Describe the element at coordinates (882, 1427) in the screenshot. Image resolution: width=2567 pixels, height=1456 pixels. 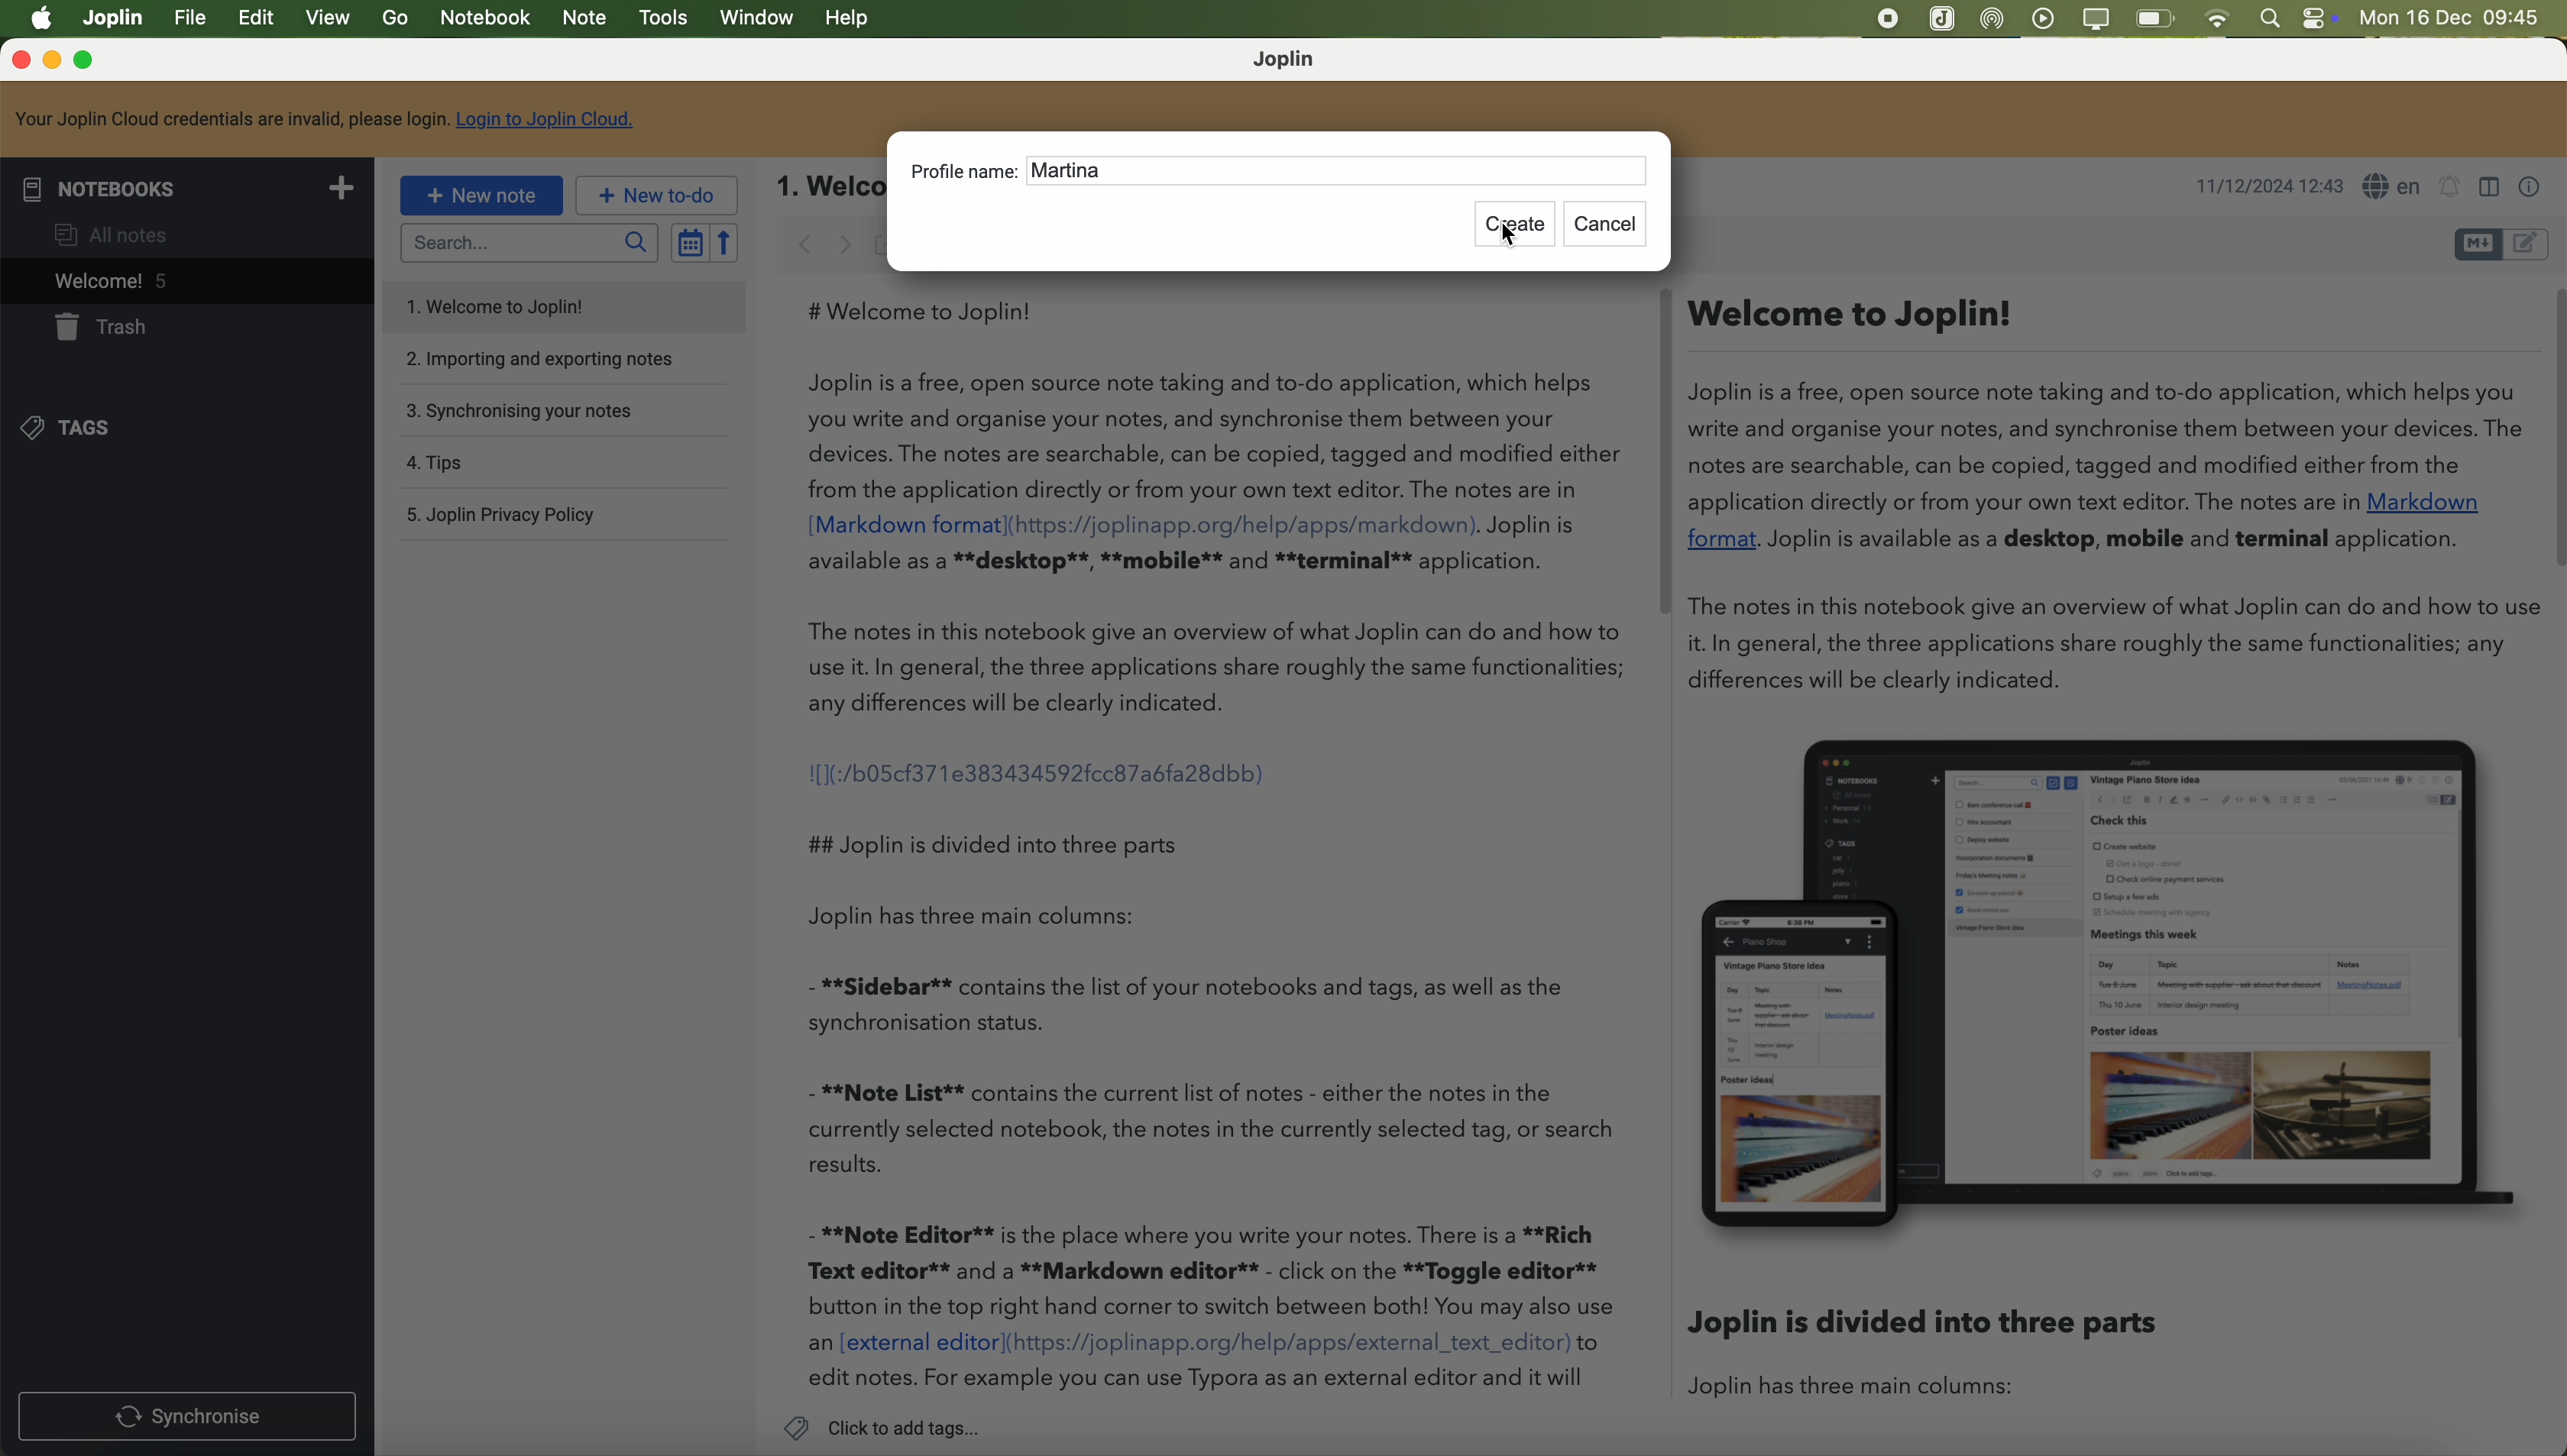
I see `click to add tags` at that location.